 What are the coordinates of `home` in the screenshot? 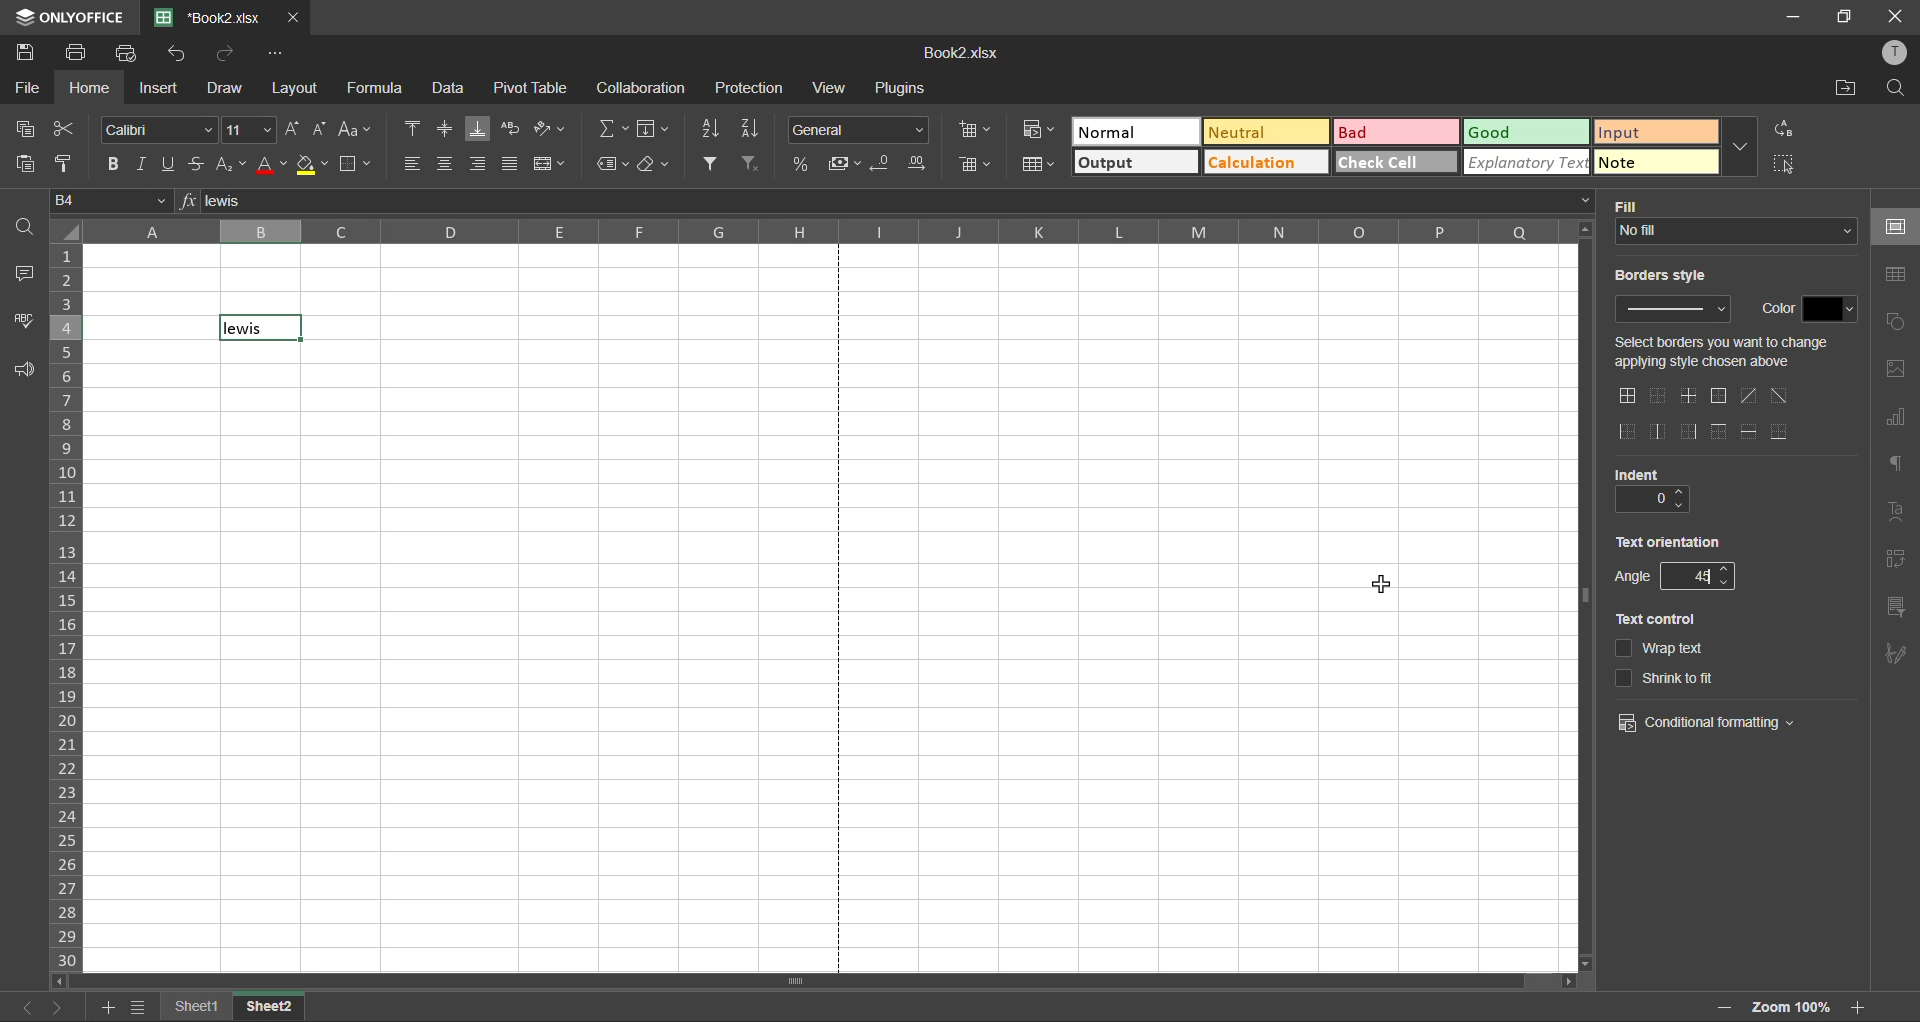 It's located at (89, 89).